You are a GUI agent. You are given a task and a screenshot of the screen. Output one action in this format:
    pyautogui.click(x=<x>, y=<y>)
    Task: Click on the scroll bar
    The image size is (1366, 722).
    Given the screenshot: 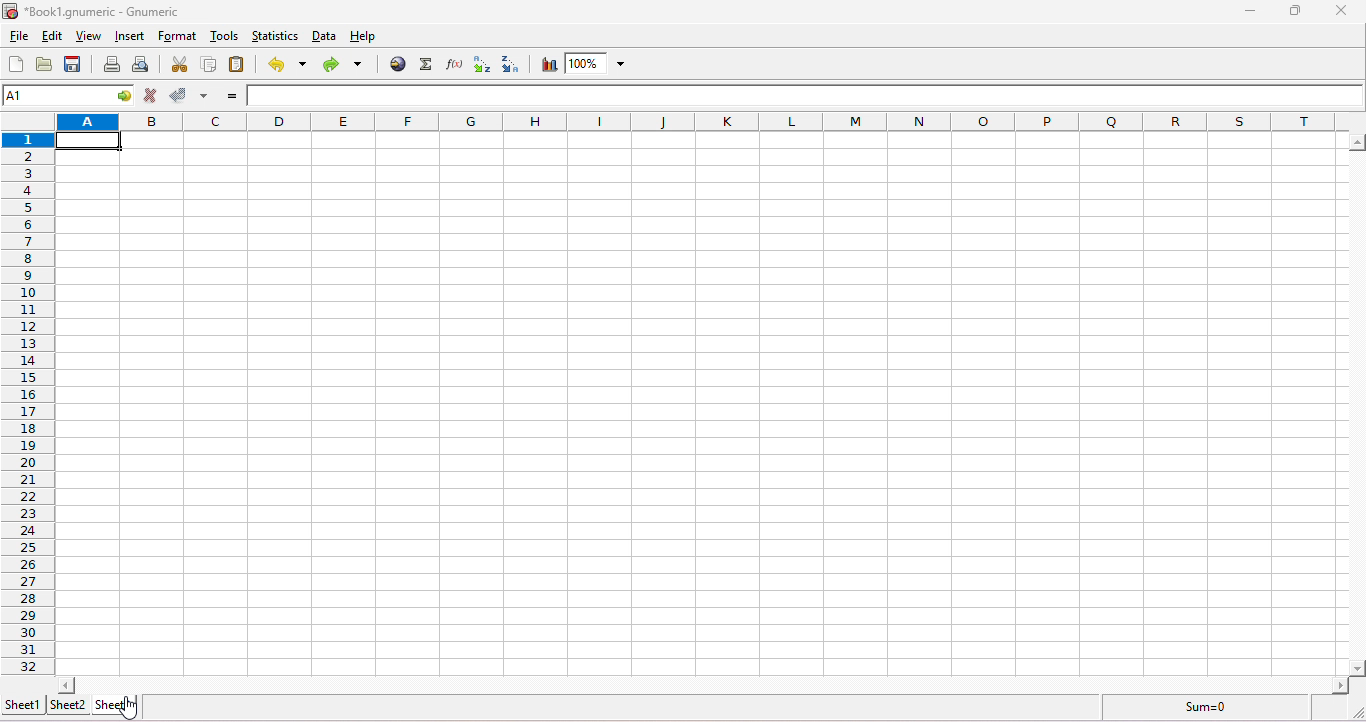 What is the action you would take?
    pyautogui.click(x=1357, y=403)
    